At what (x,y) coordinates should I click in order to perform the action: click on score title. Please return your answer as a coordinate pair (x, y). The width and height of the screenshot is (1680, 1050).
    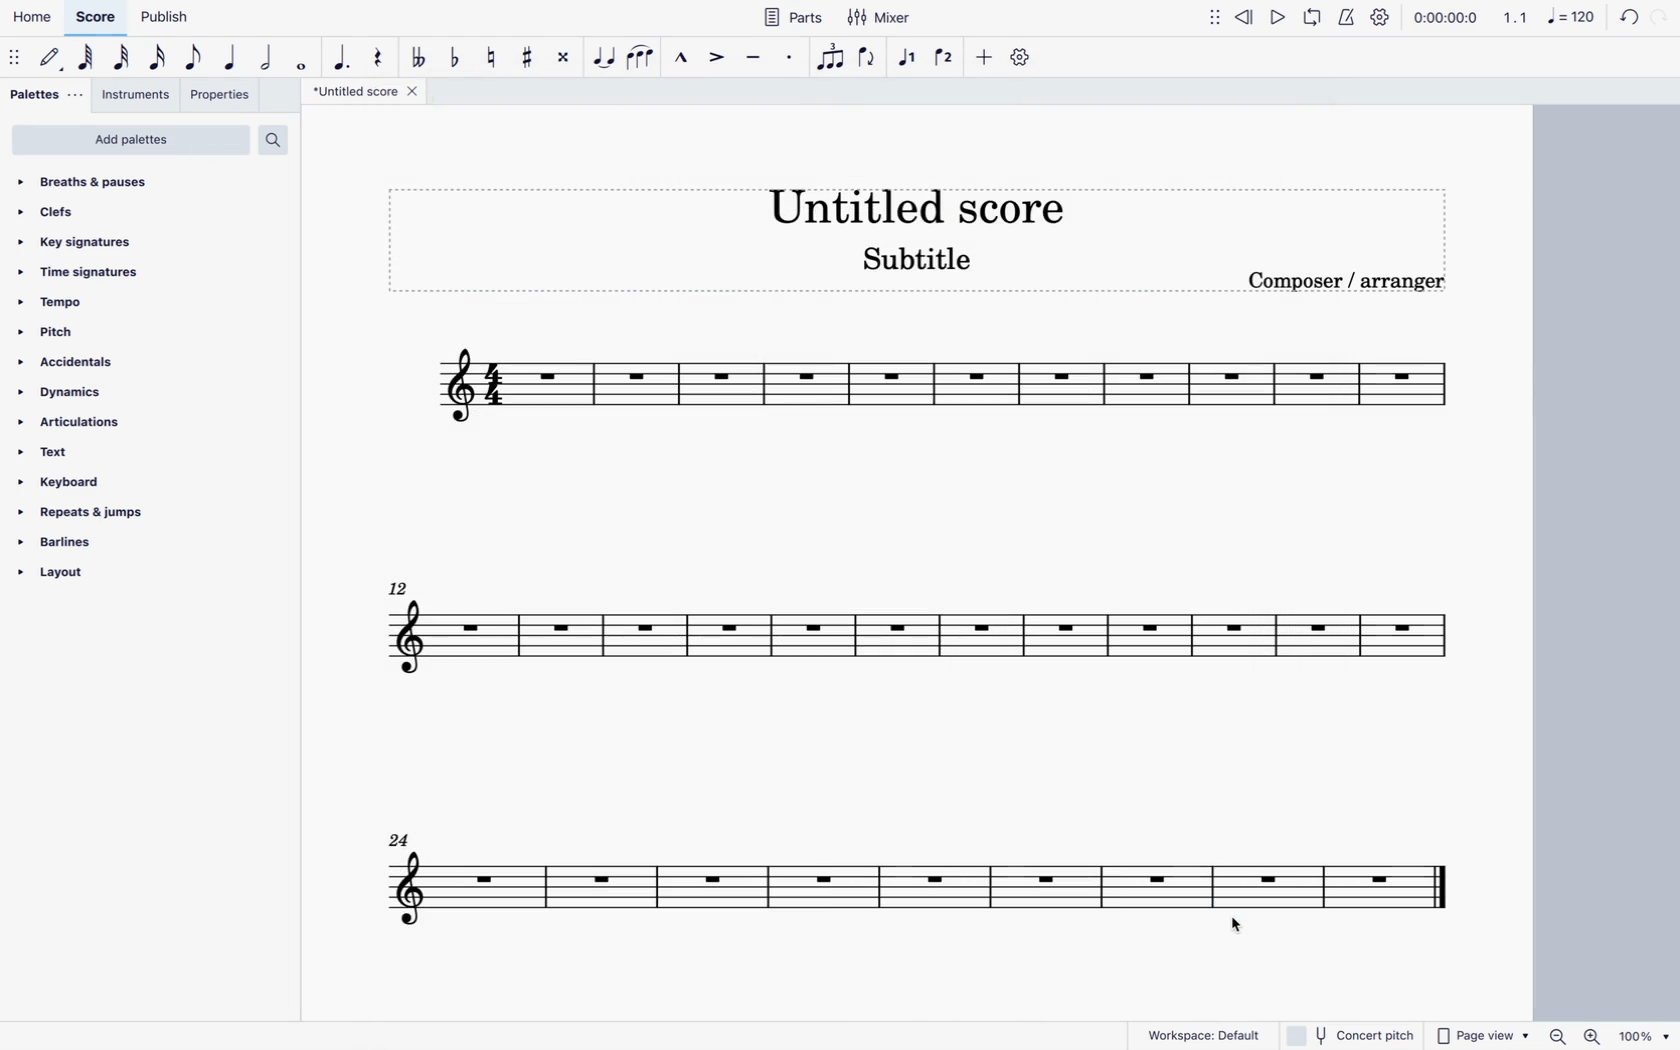
    Looking at the image, I should click on (368, 92).